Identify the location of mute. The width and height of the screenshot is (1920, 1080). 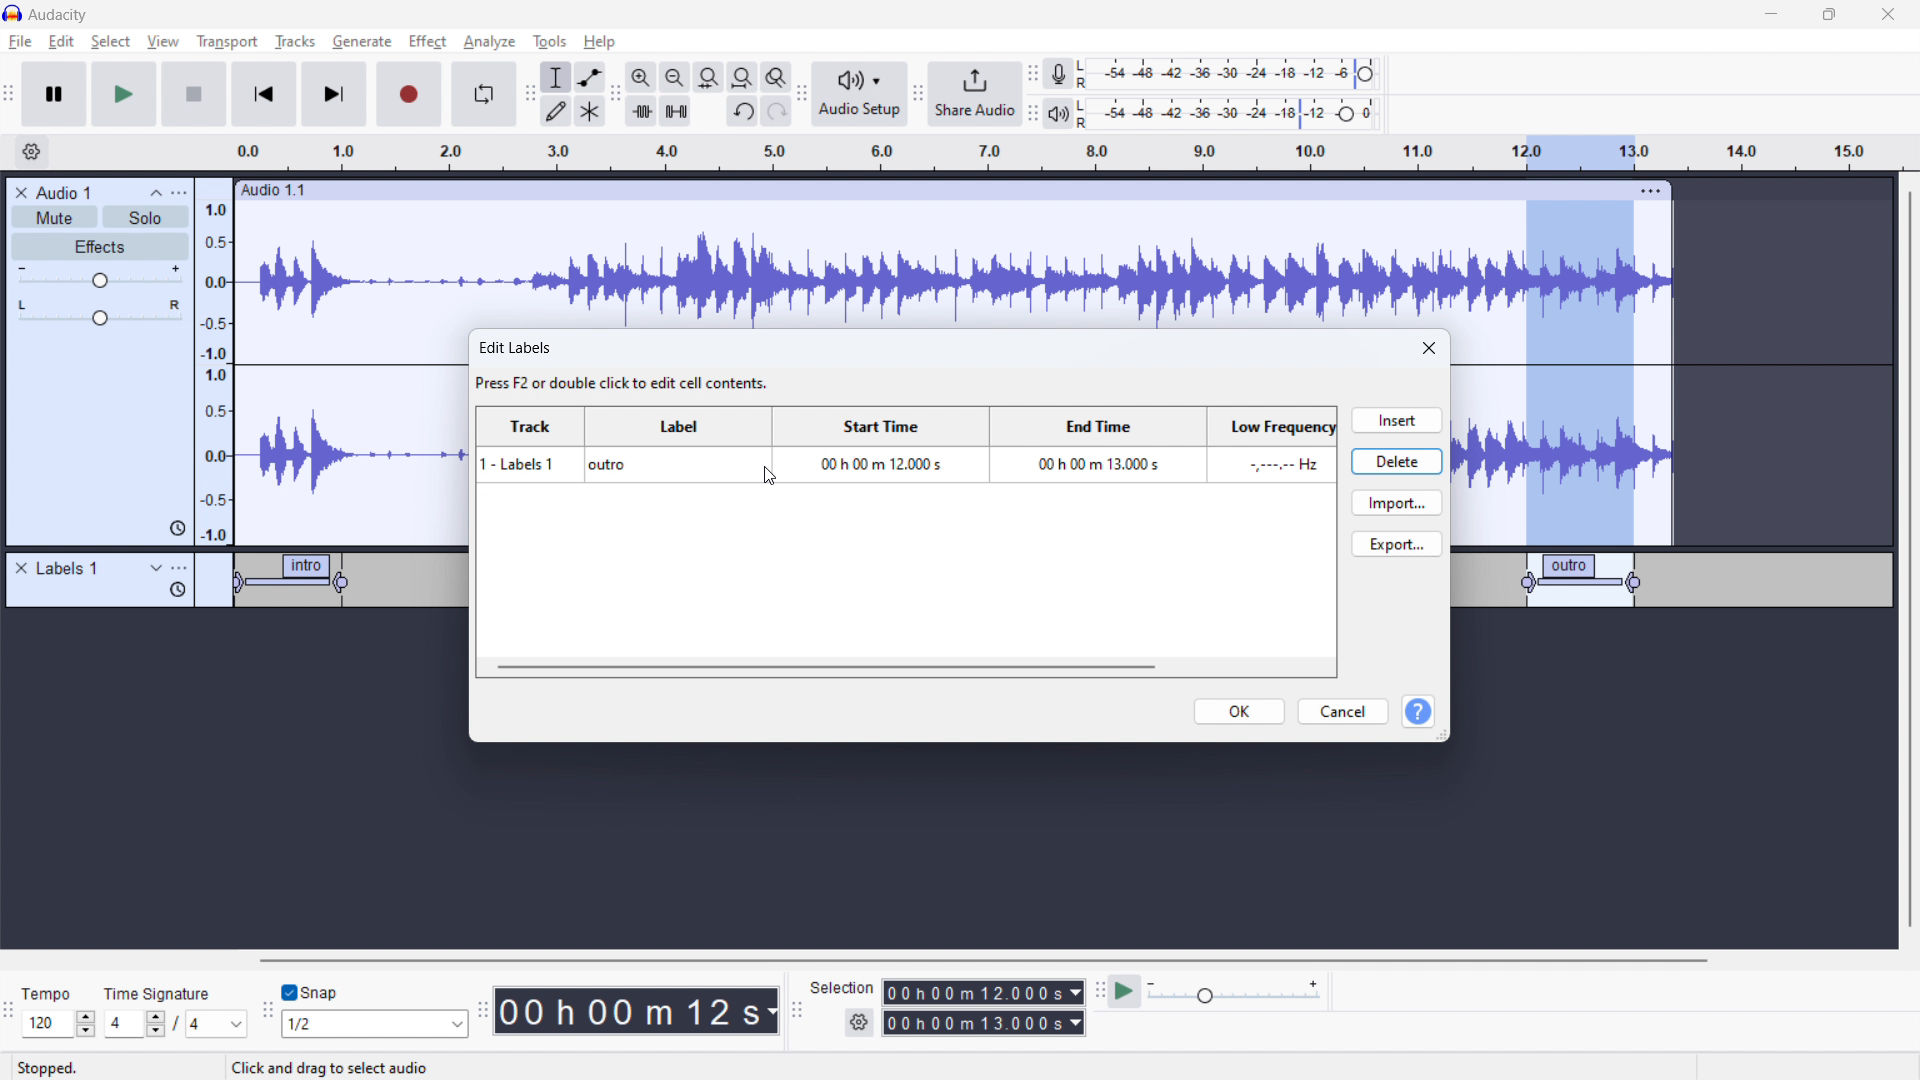
(54, 218).